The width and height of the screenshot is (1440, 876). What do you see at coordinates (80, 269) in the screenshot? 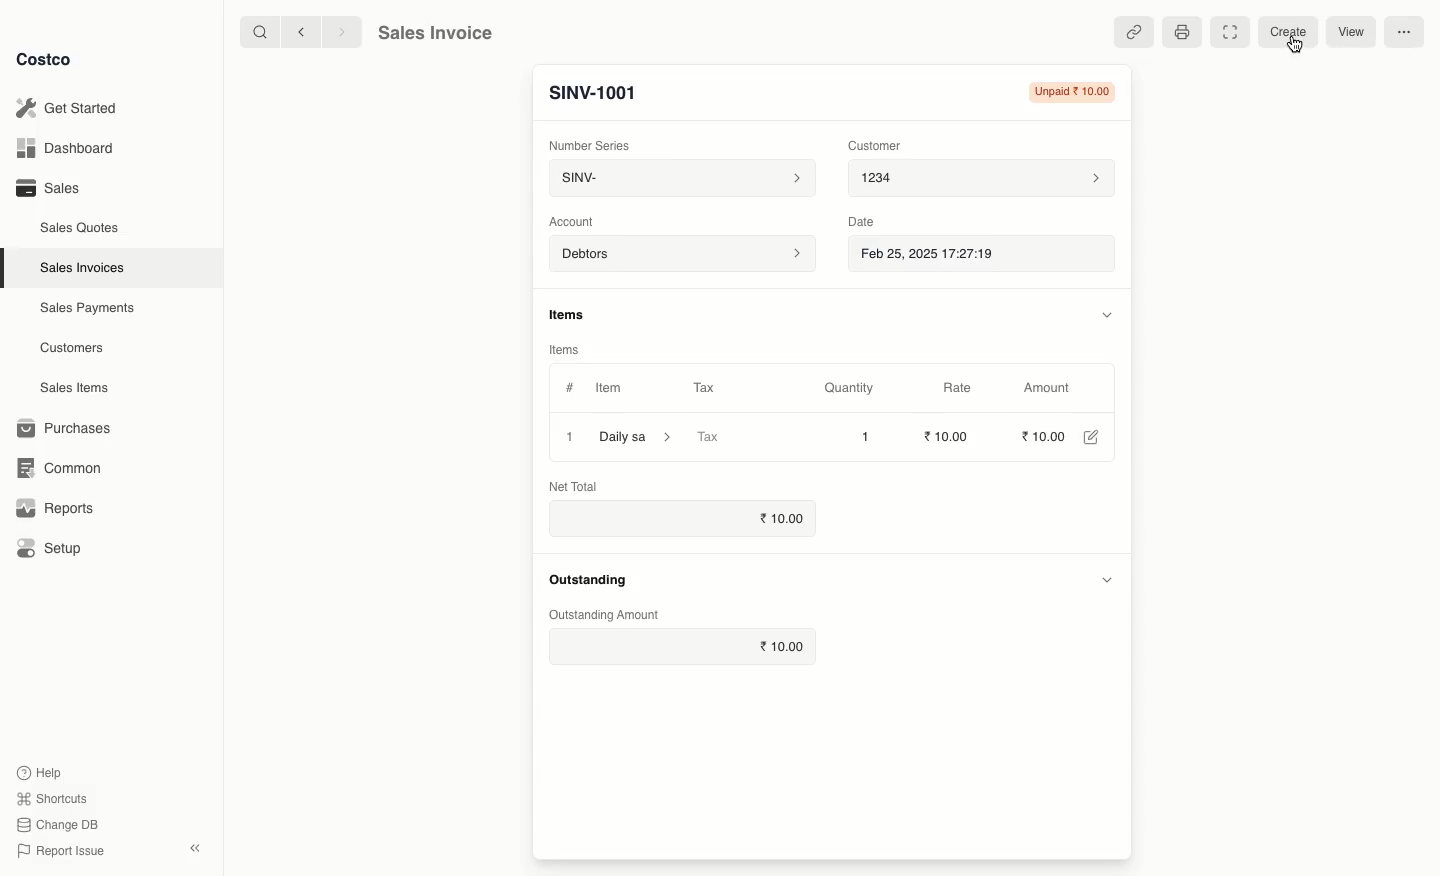
I see `Sales Invoices.` at bounding box center [80, 269].